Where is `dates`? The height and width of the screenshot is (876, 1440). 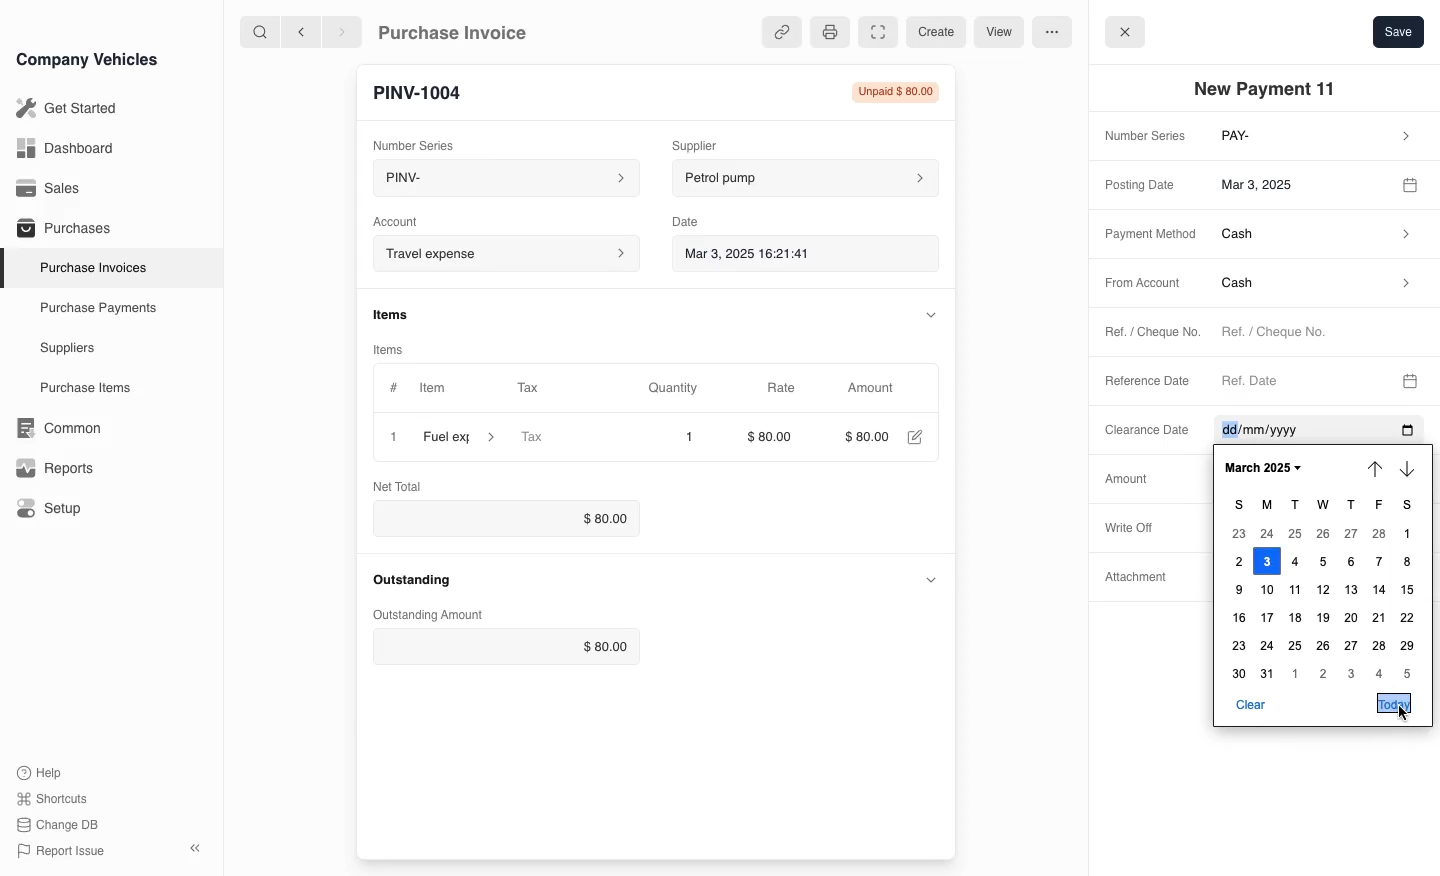
dates is located at coordinates (1323, 604).